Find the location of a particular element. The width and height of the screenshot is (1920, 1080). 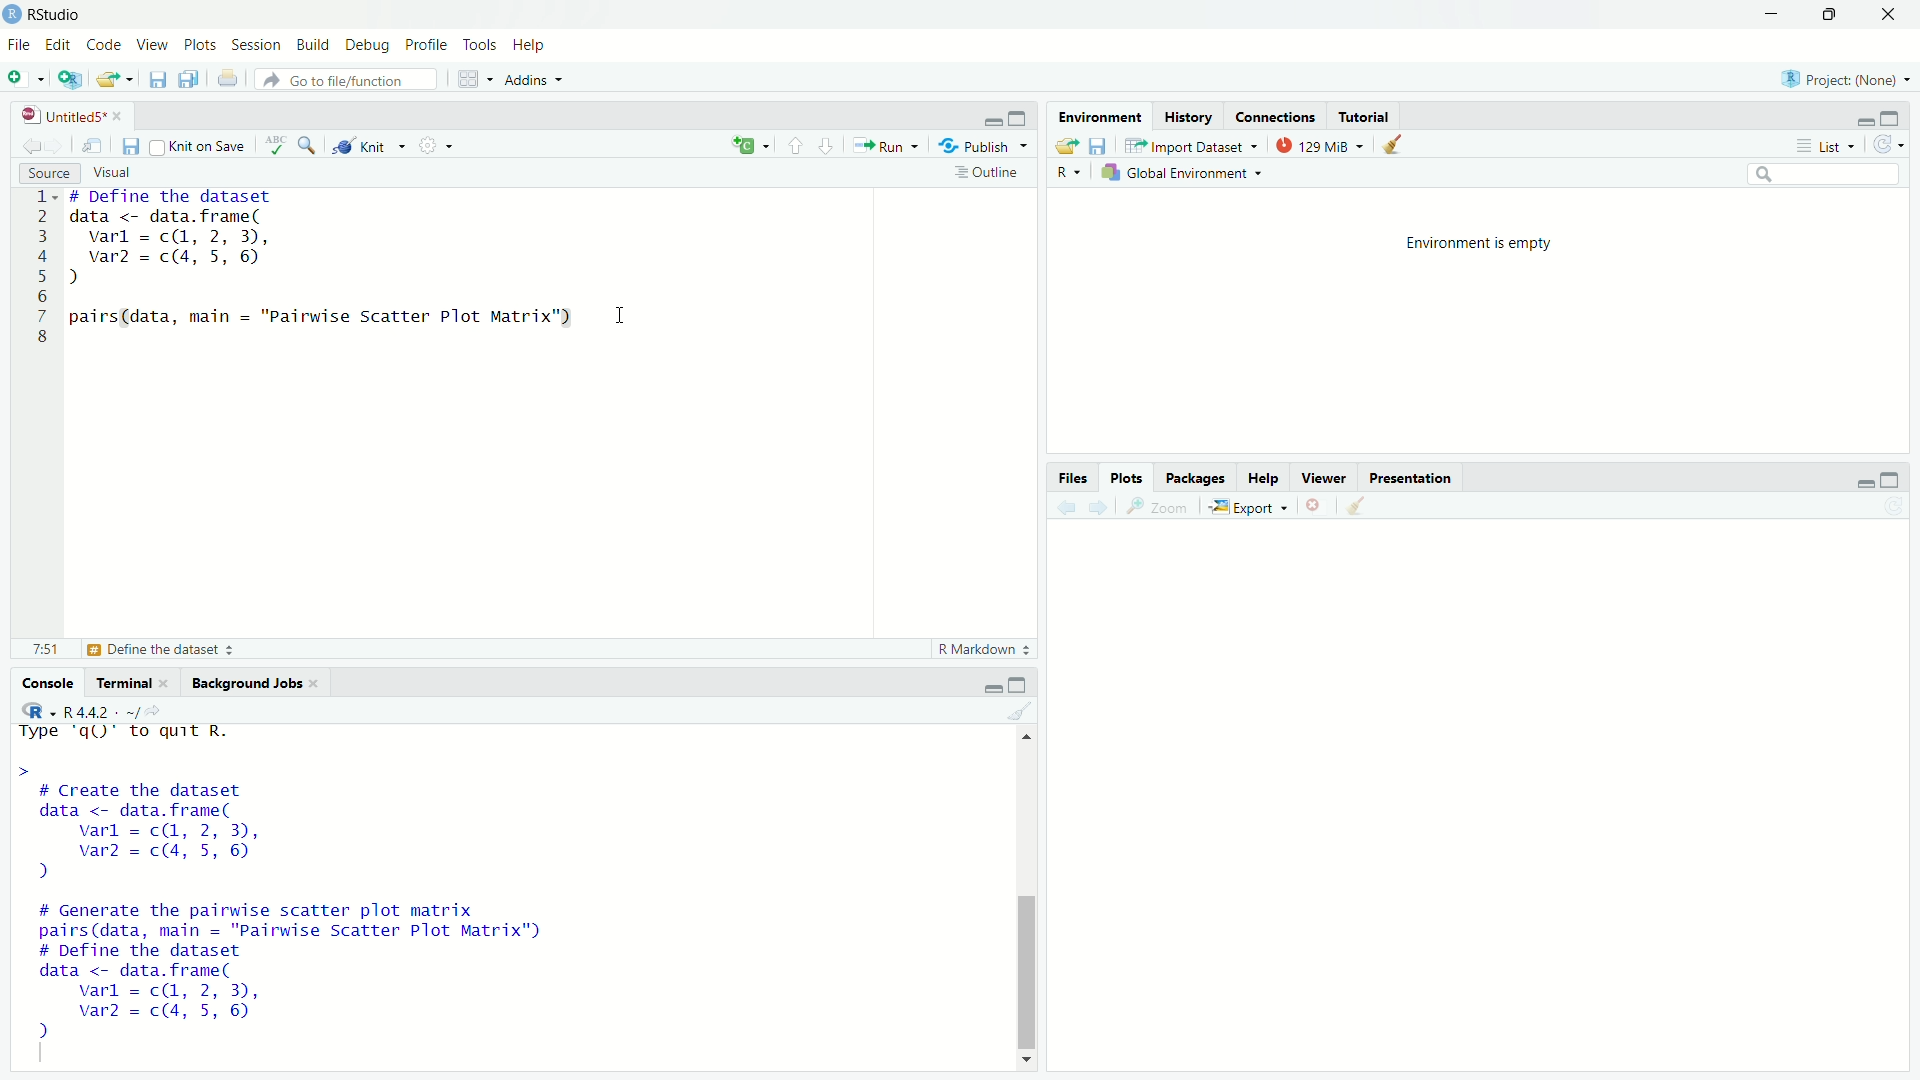

C is located at coordinates (748, 146).